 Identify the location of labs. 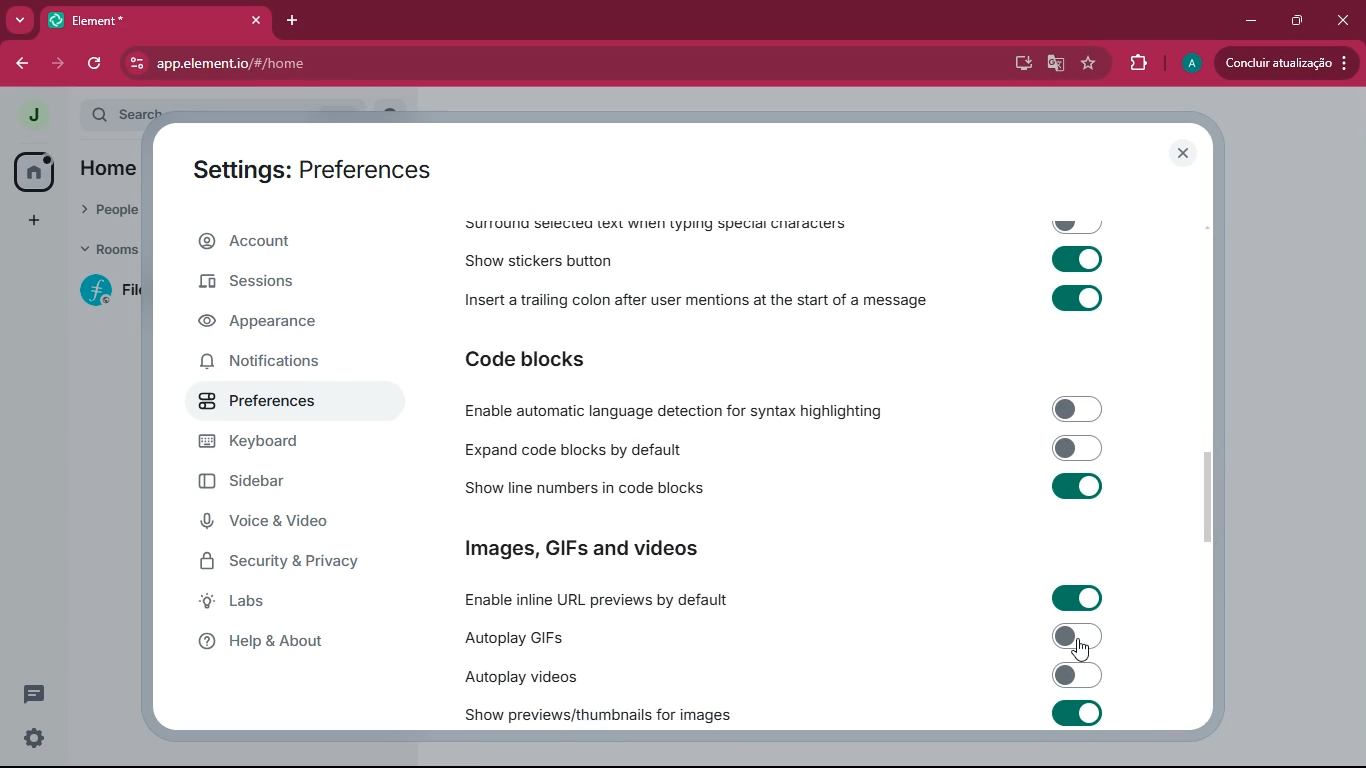
(283, 605).